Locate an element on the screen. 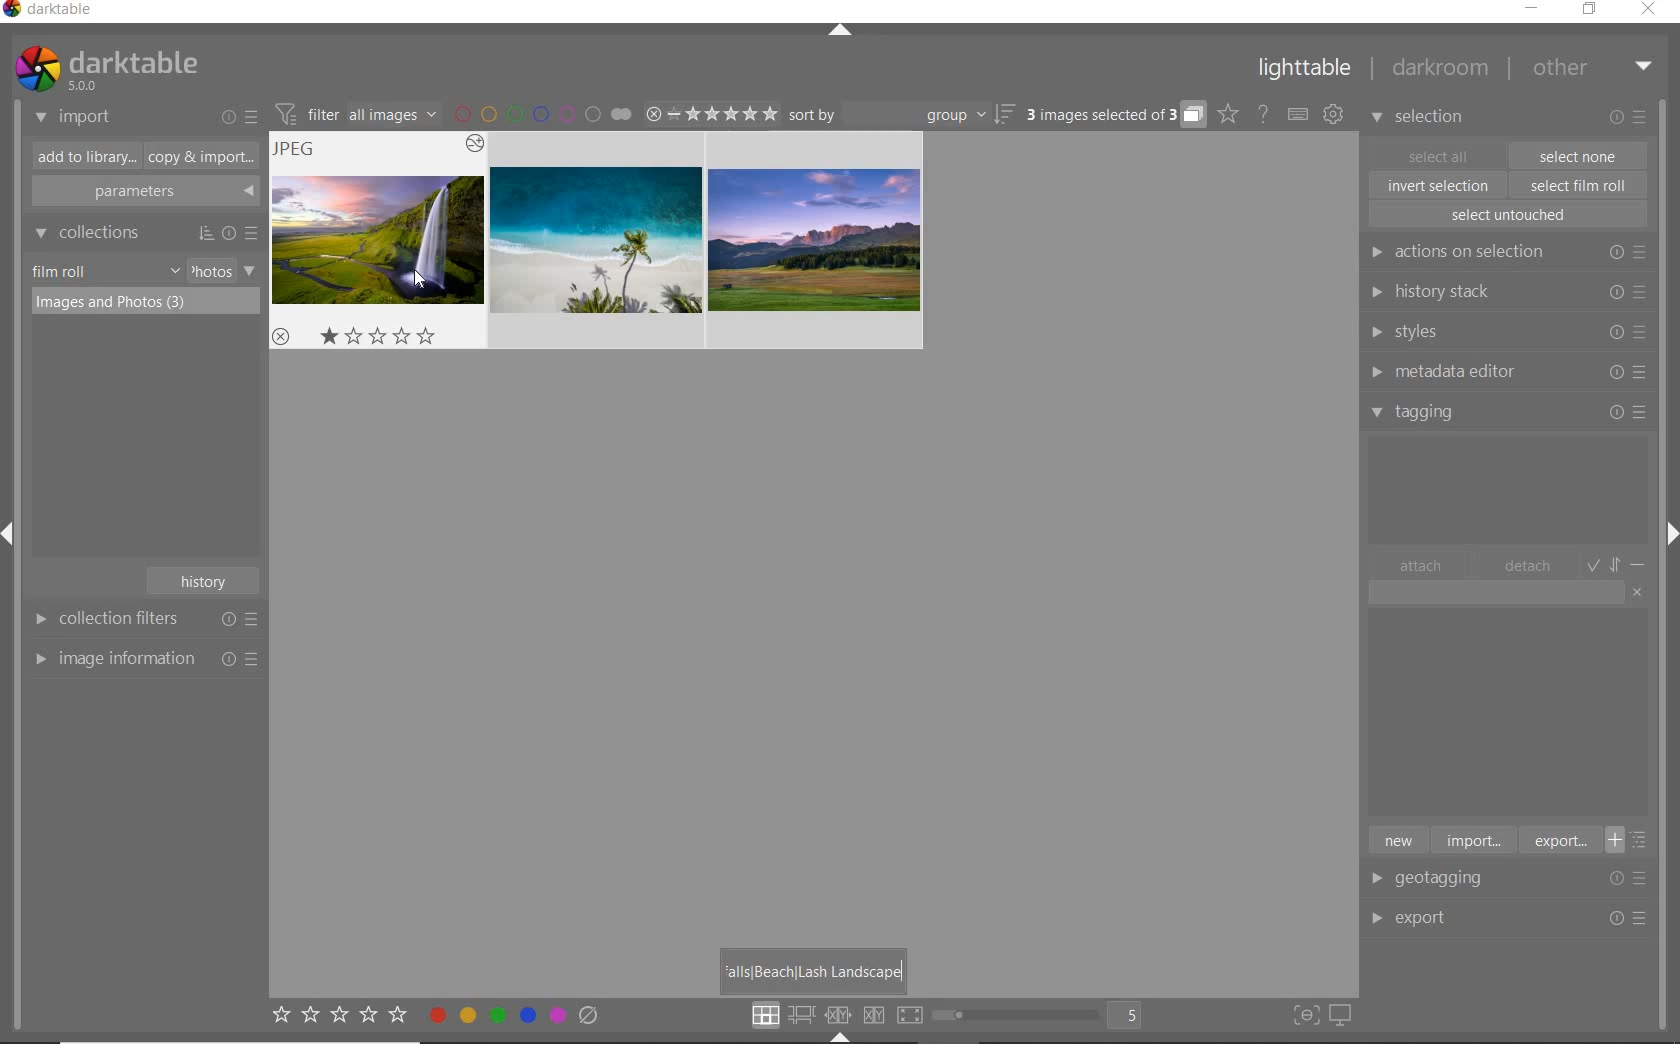  sort is located at coordinates (902, 115).